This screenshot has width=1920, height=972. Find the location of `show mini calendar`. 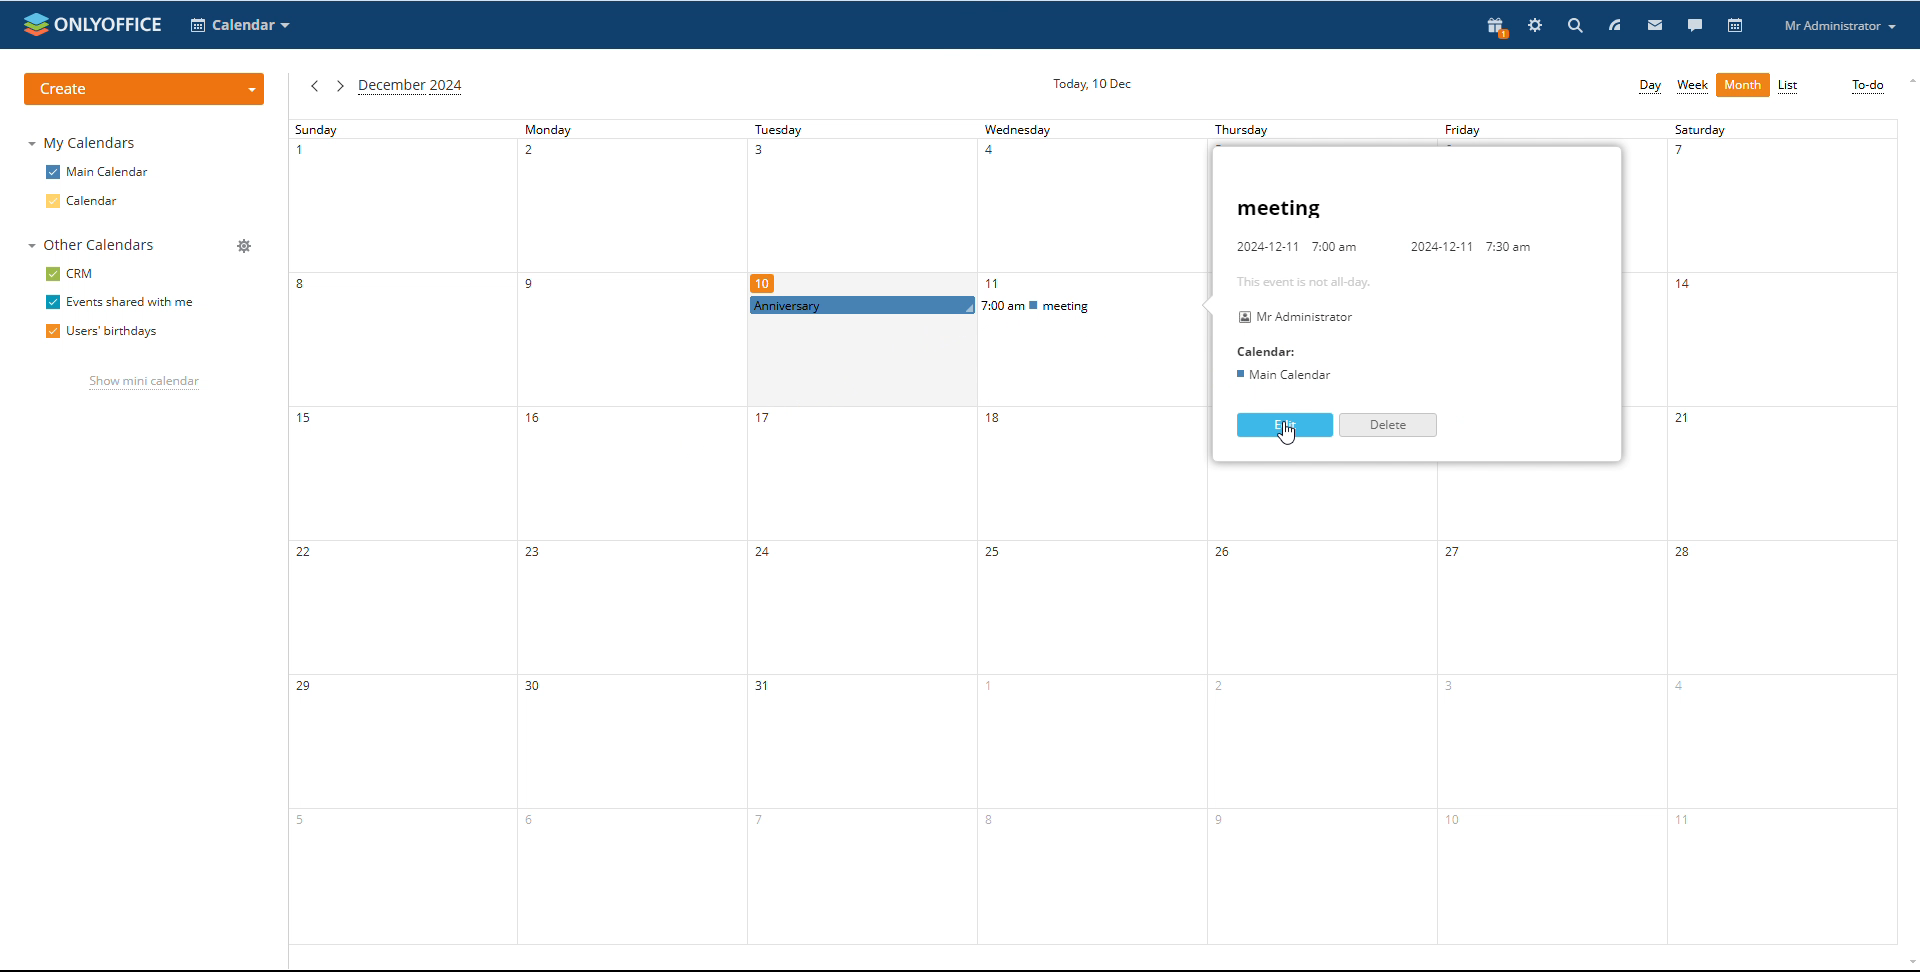

show mini calendar is located at coordinates (144, 384).